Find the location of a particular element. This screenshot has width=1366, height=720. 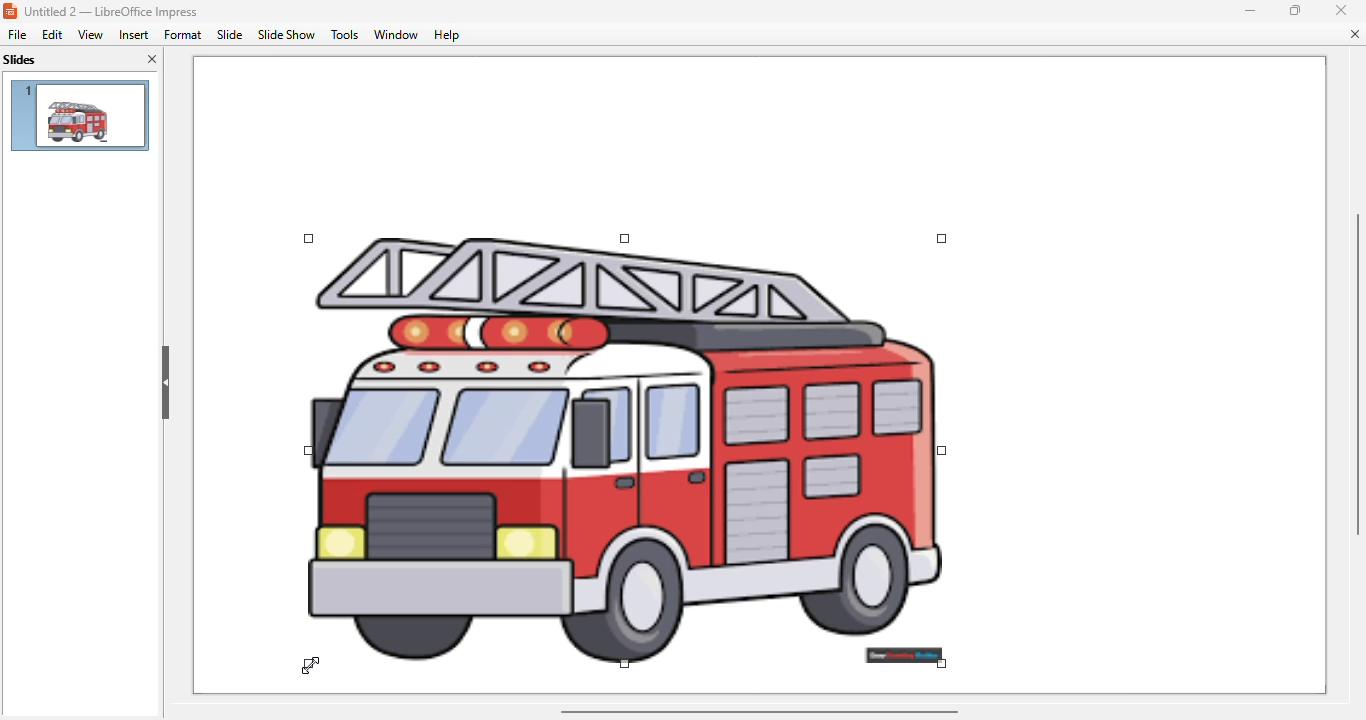

title is located at coordinates (111, 11).